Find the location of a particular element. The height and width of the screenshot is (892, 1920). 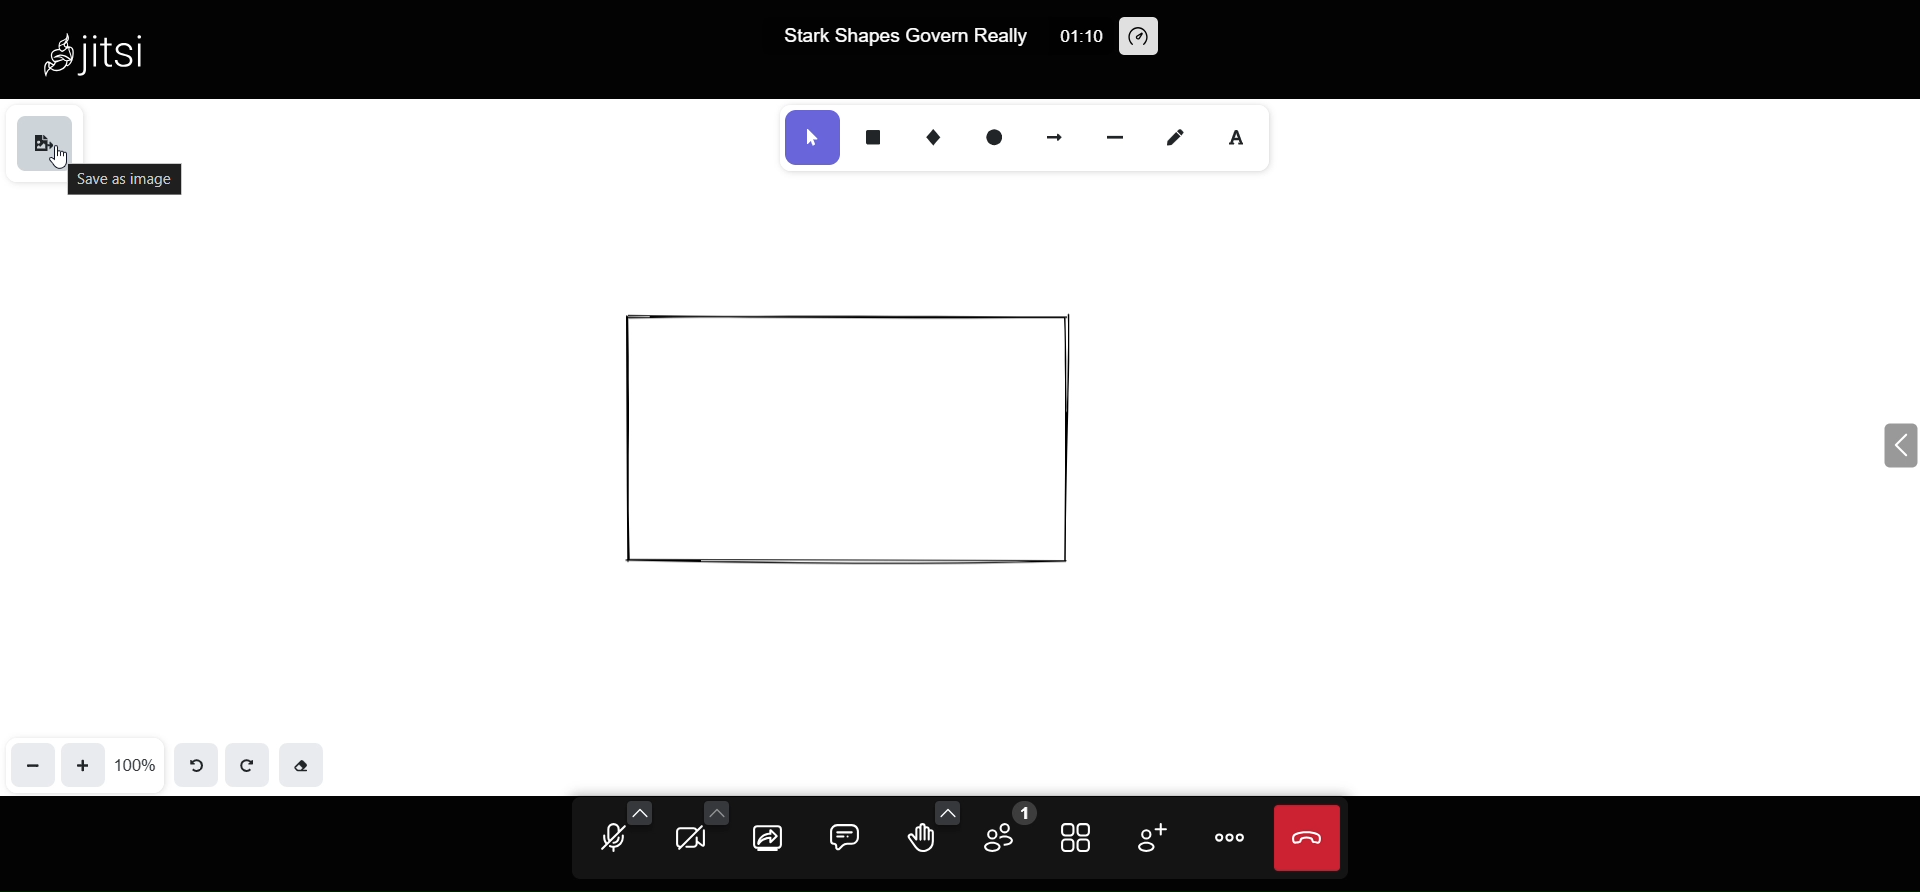

chat is located at coordinates (847, 837).